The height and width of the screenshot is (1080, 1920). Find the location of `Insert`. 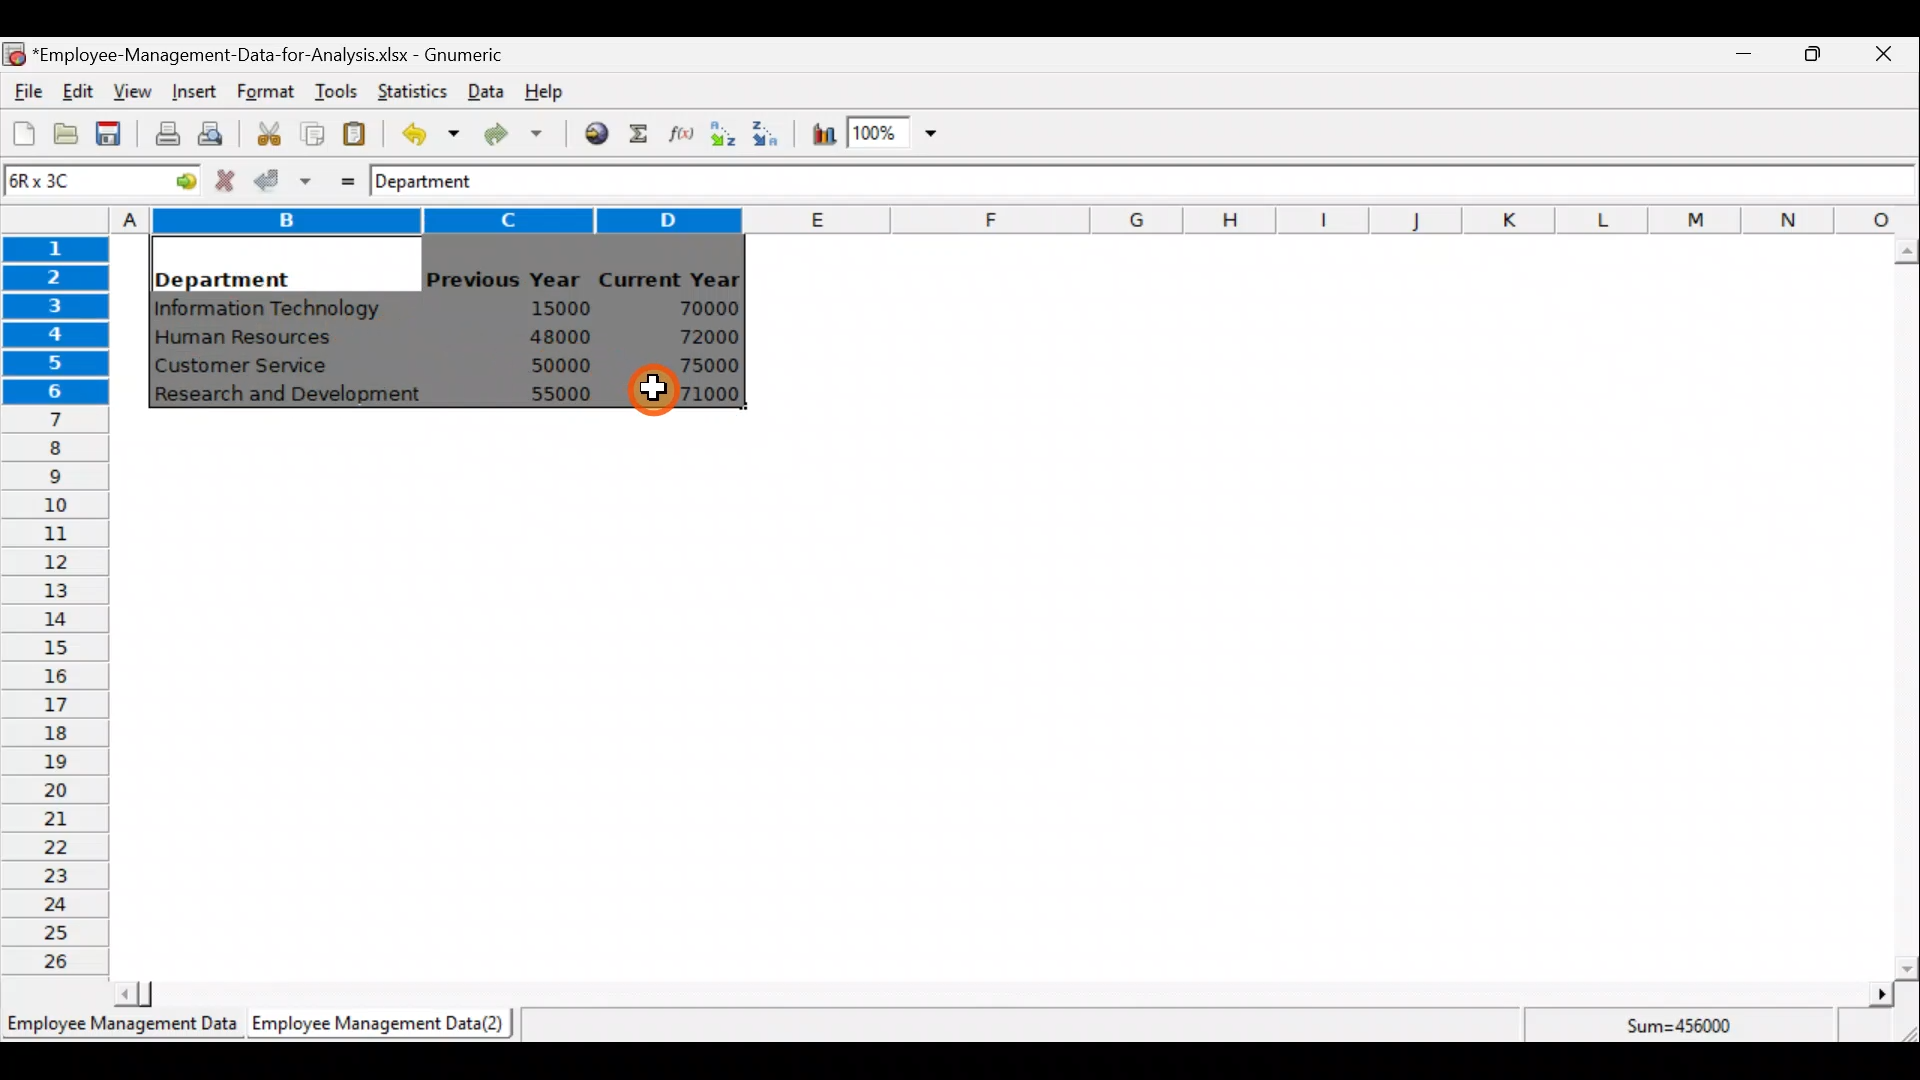

Insert is located at coordinates (192, 92).